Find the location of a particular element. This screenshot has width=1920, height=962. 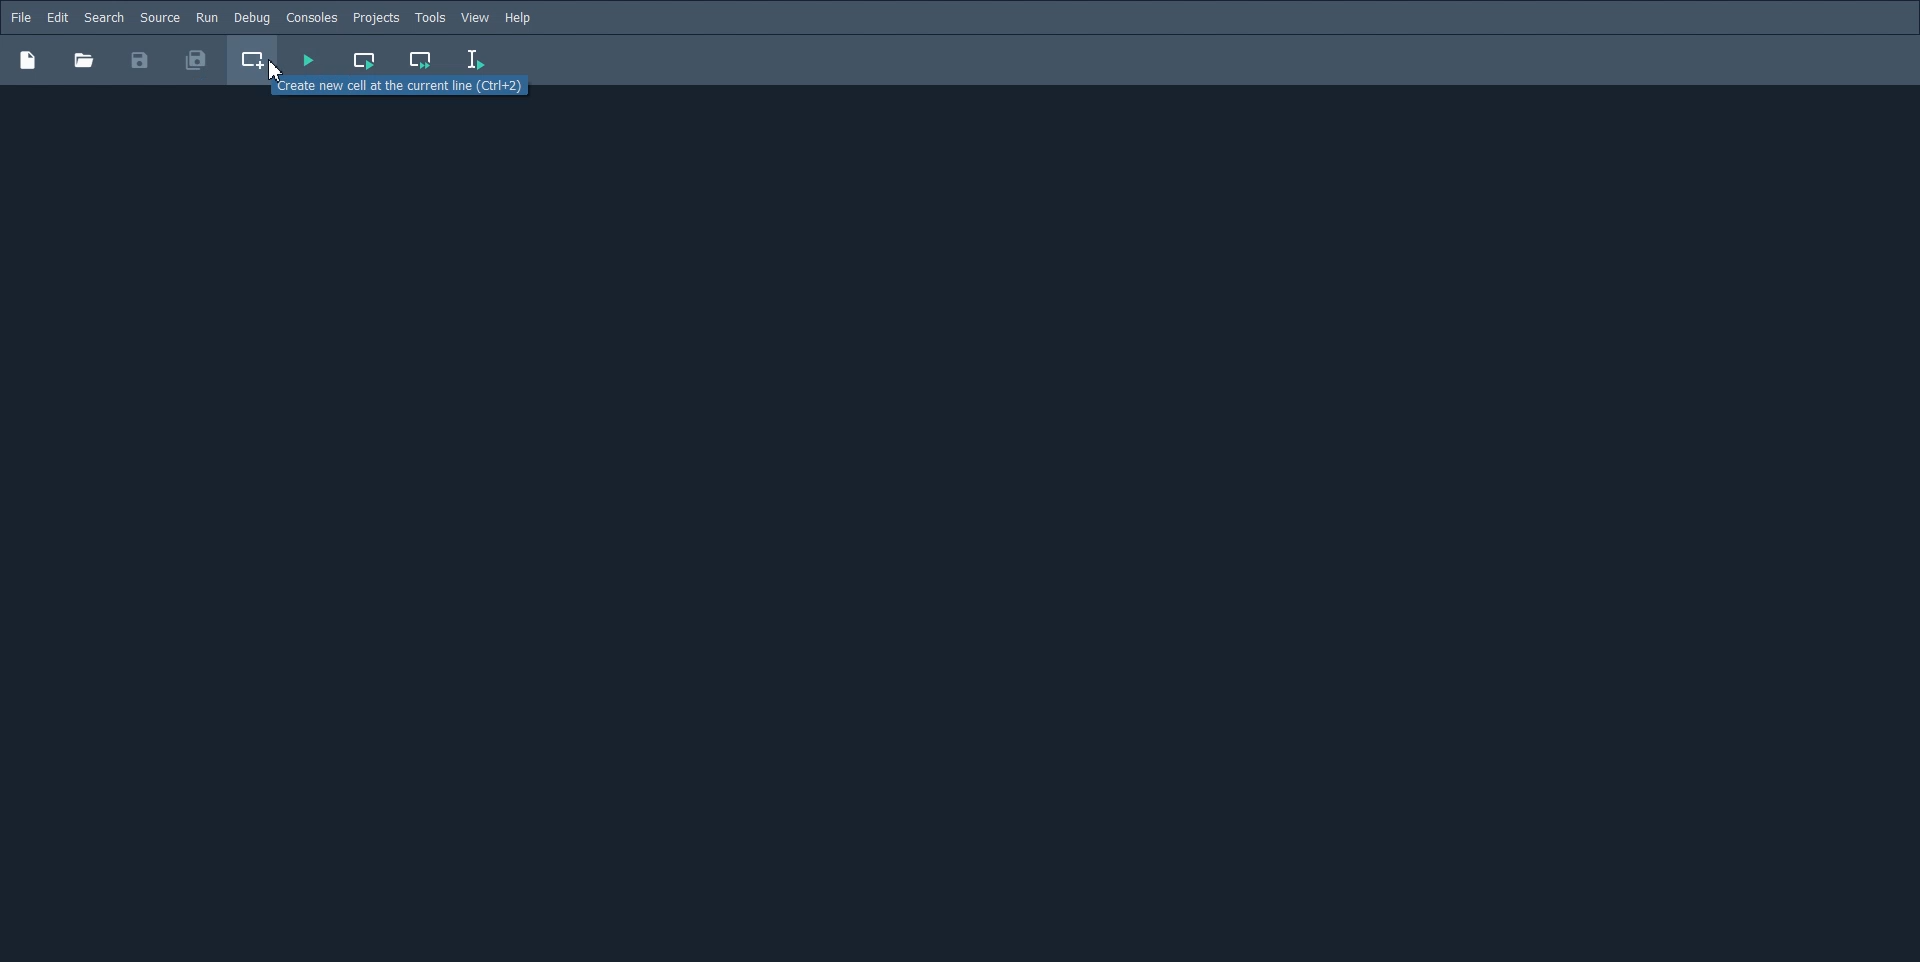

Debug is located at coordinates (251, 17).